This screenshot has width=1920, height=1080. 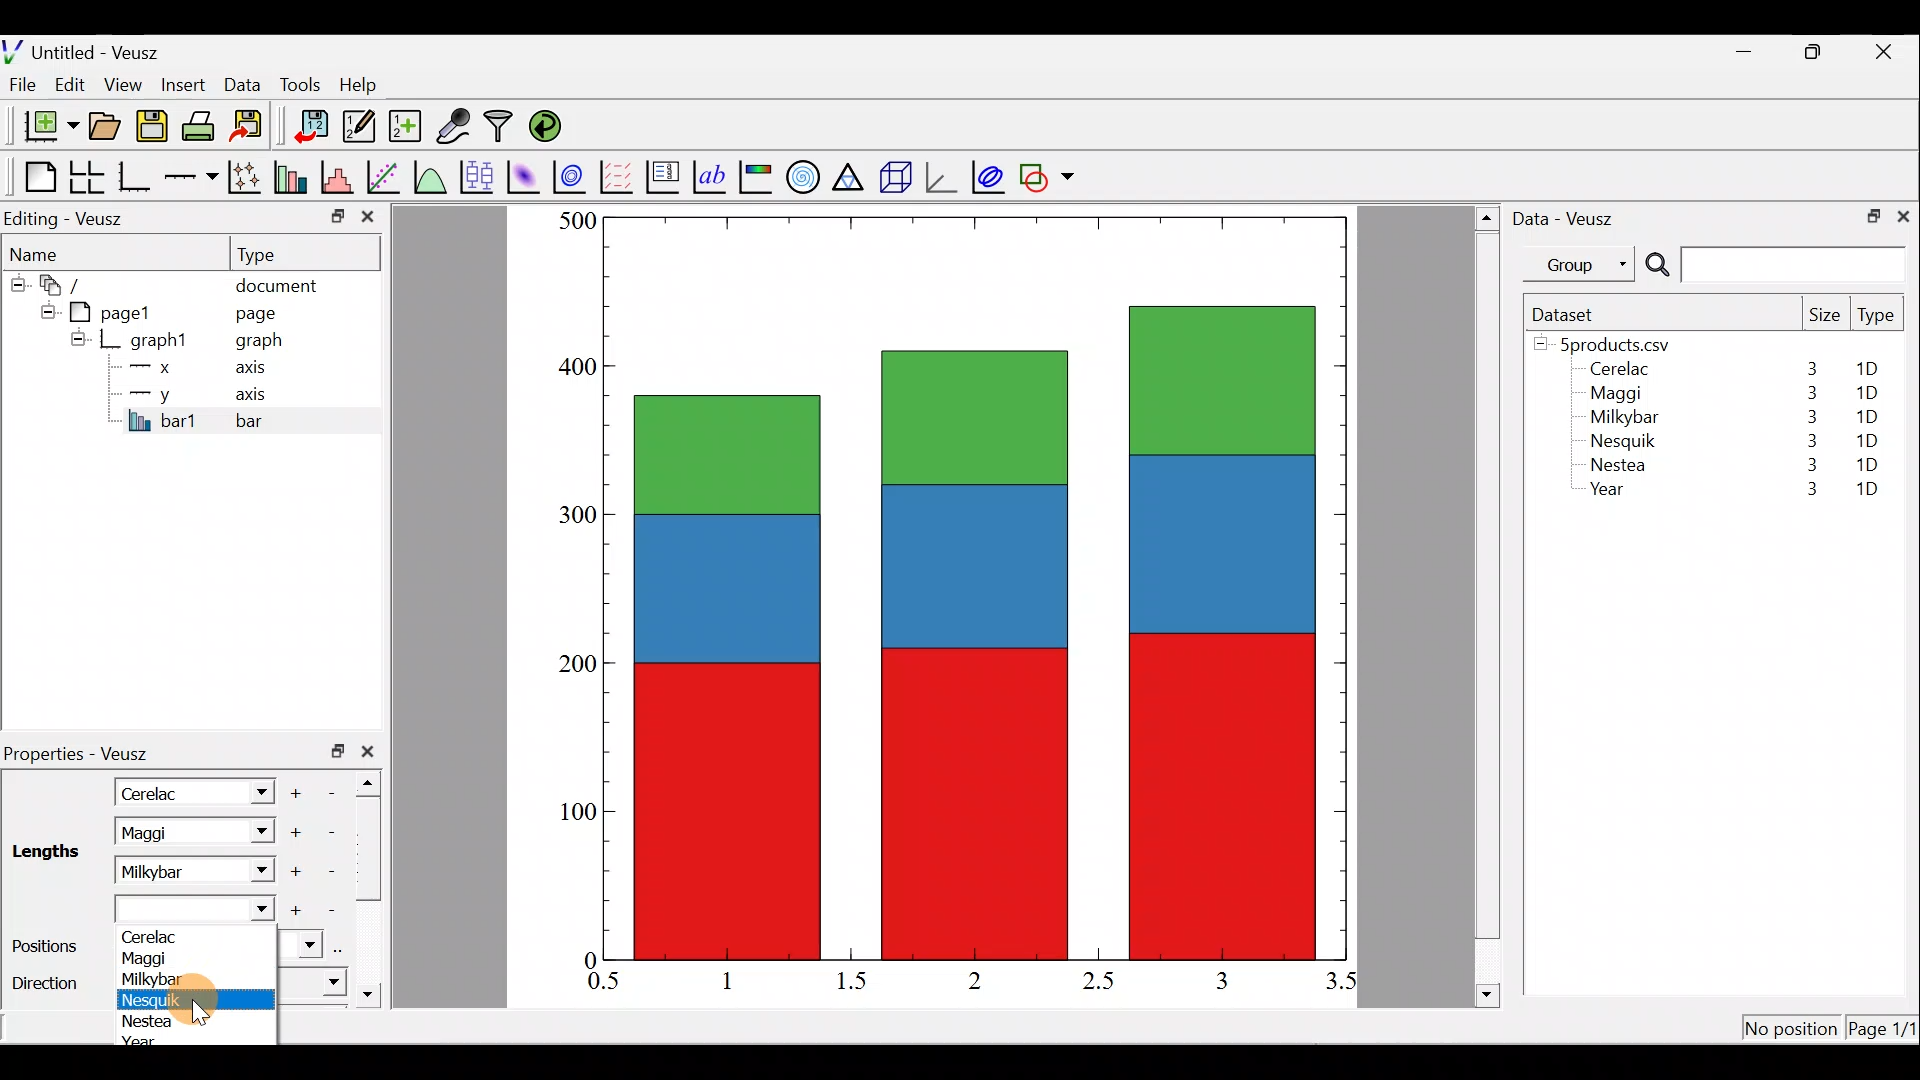 I want to click on Add another item, so click(x=299, y=790).